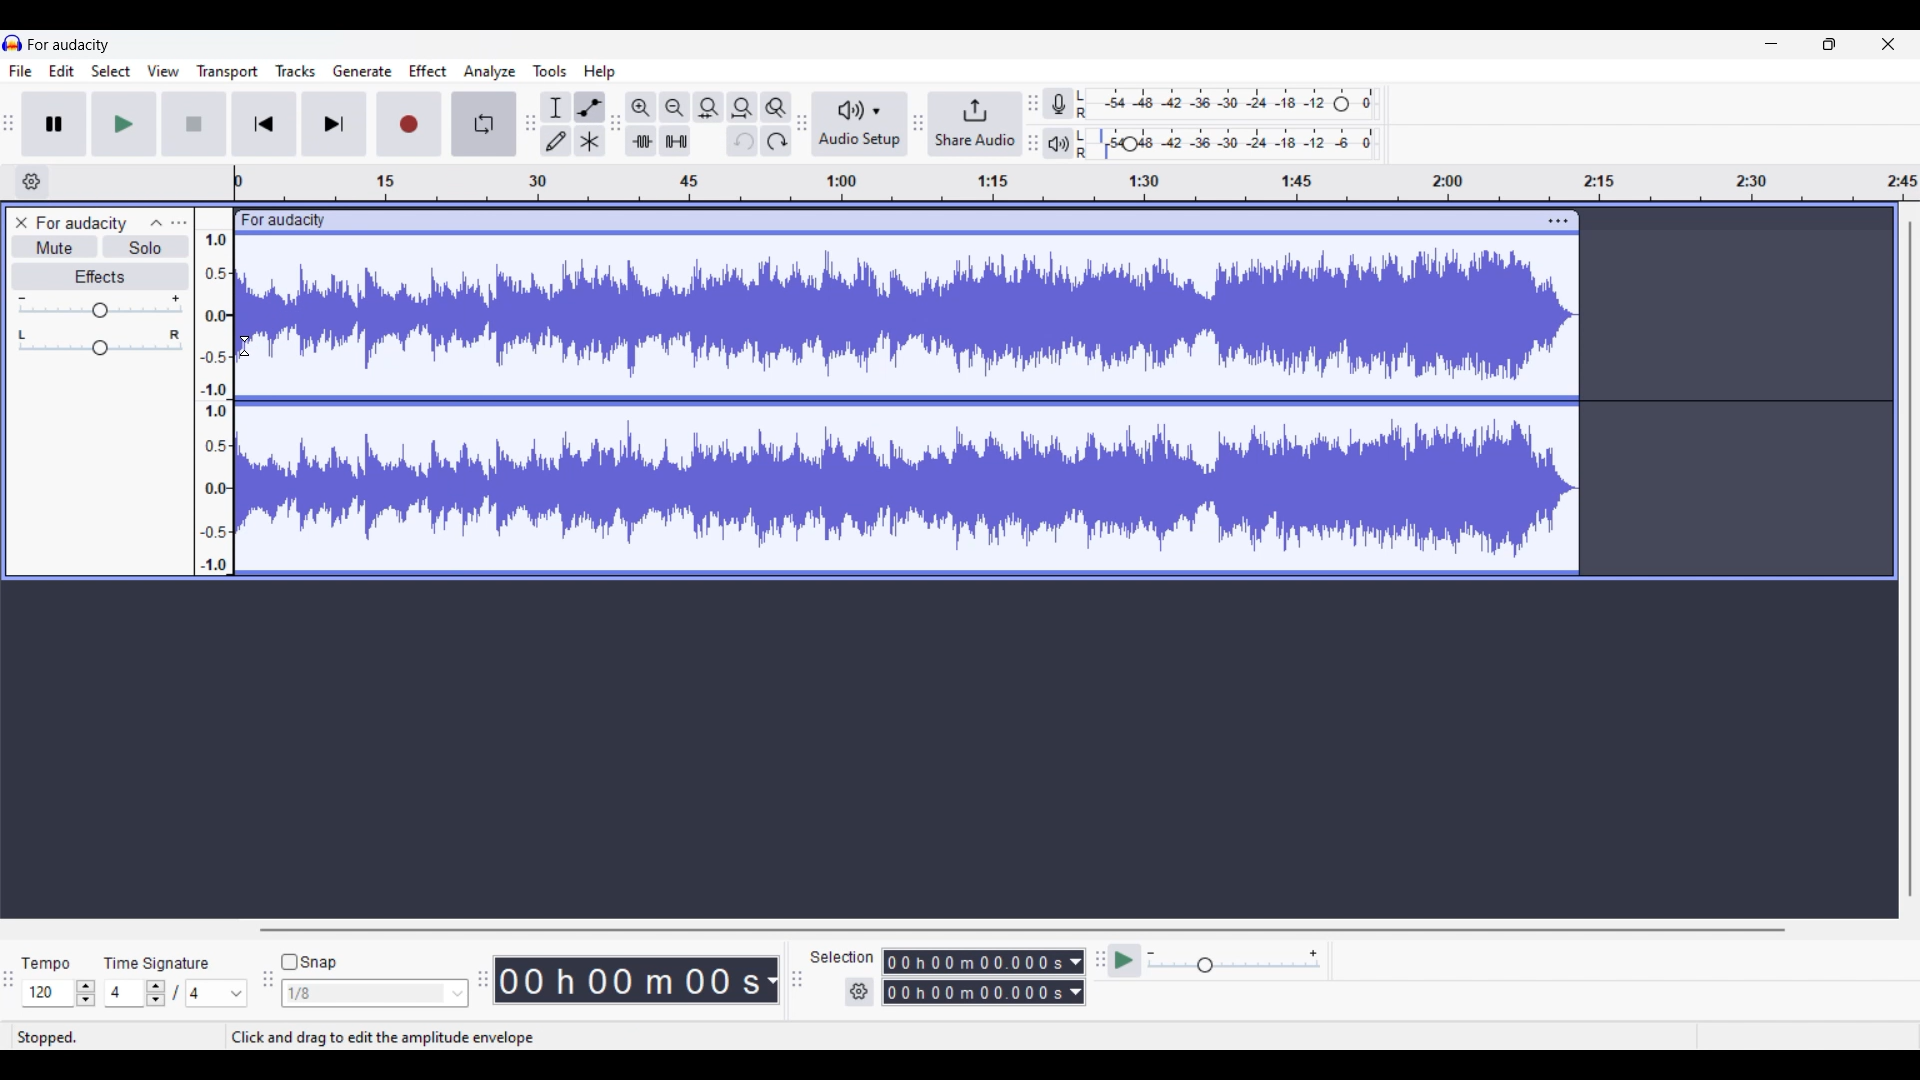 The width and height of the screenshot is (1920, 1080). Describe the element at coordinates (125, 124) in the screenshot. I see `Play/Play once` at that location.